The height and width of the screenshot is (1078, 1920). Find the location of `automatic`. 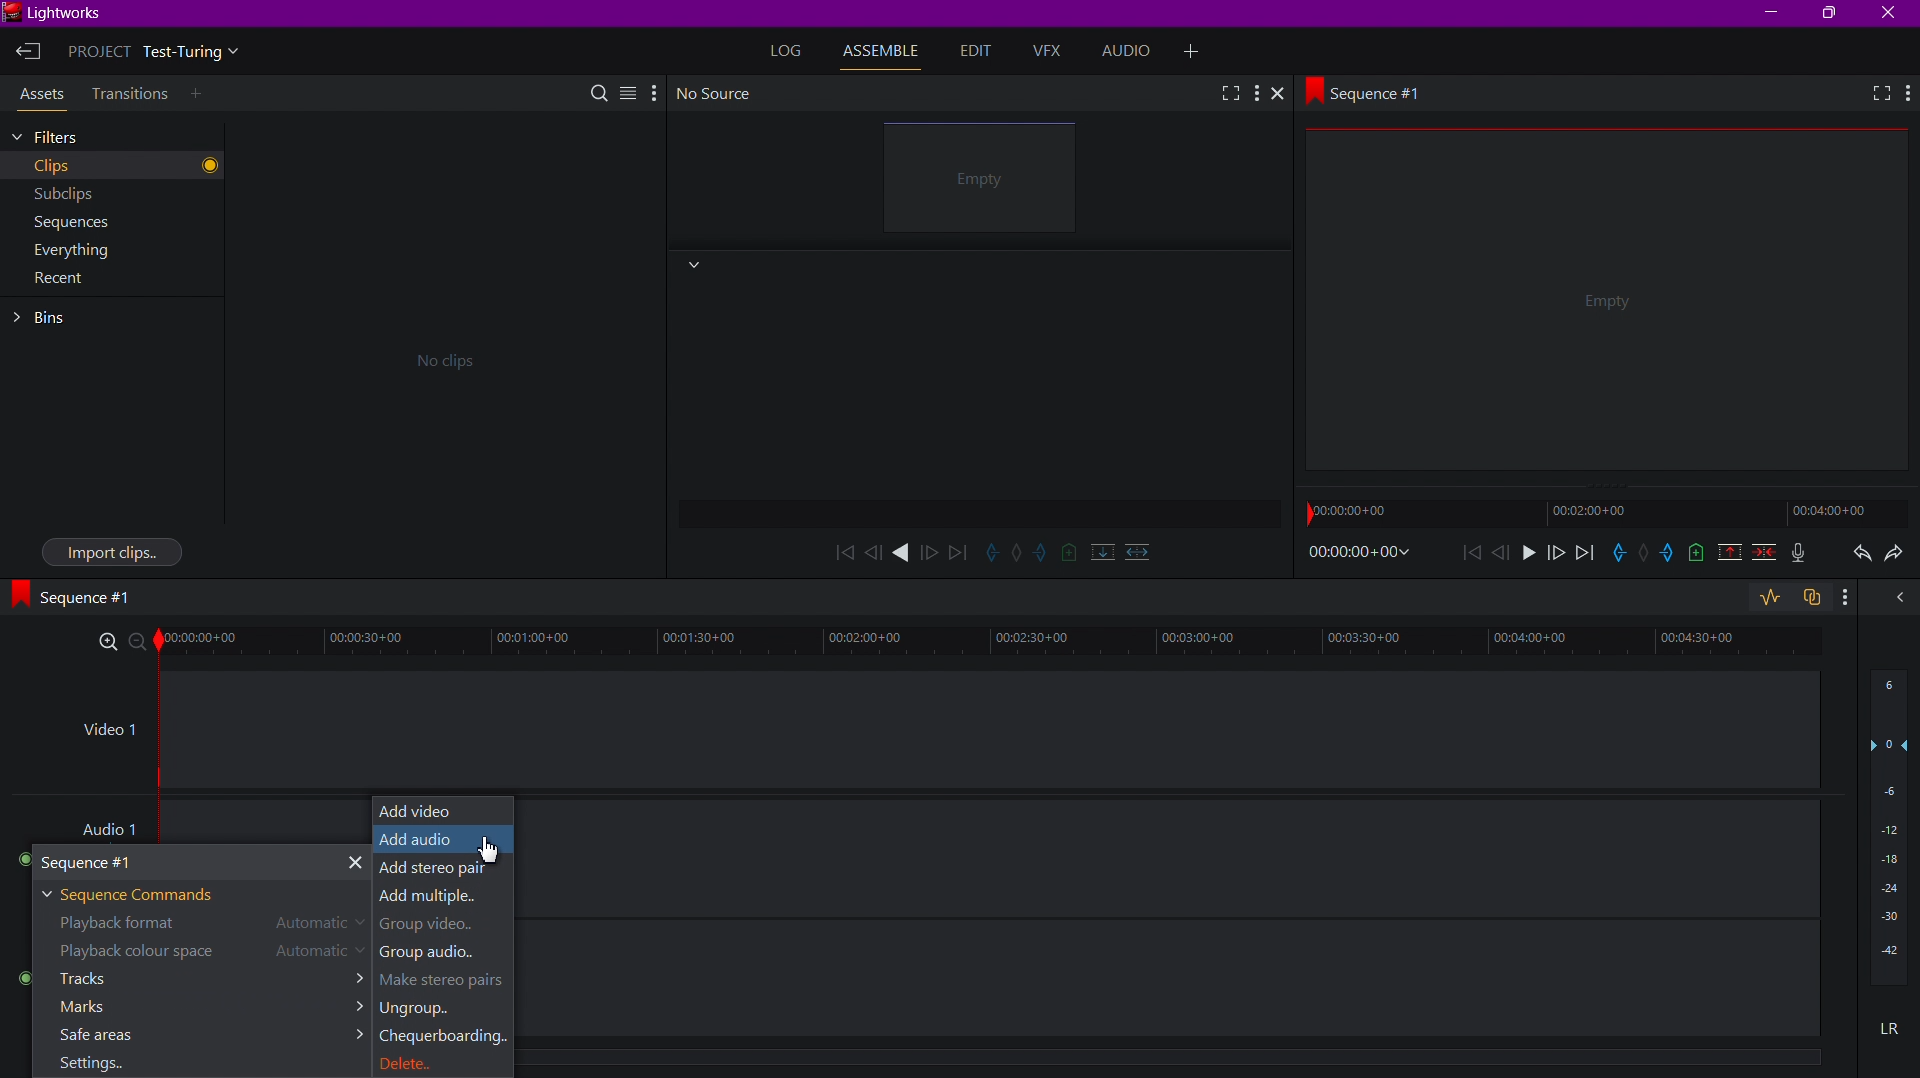

automatic is located at coordinates (322, 953).